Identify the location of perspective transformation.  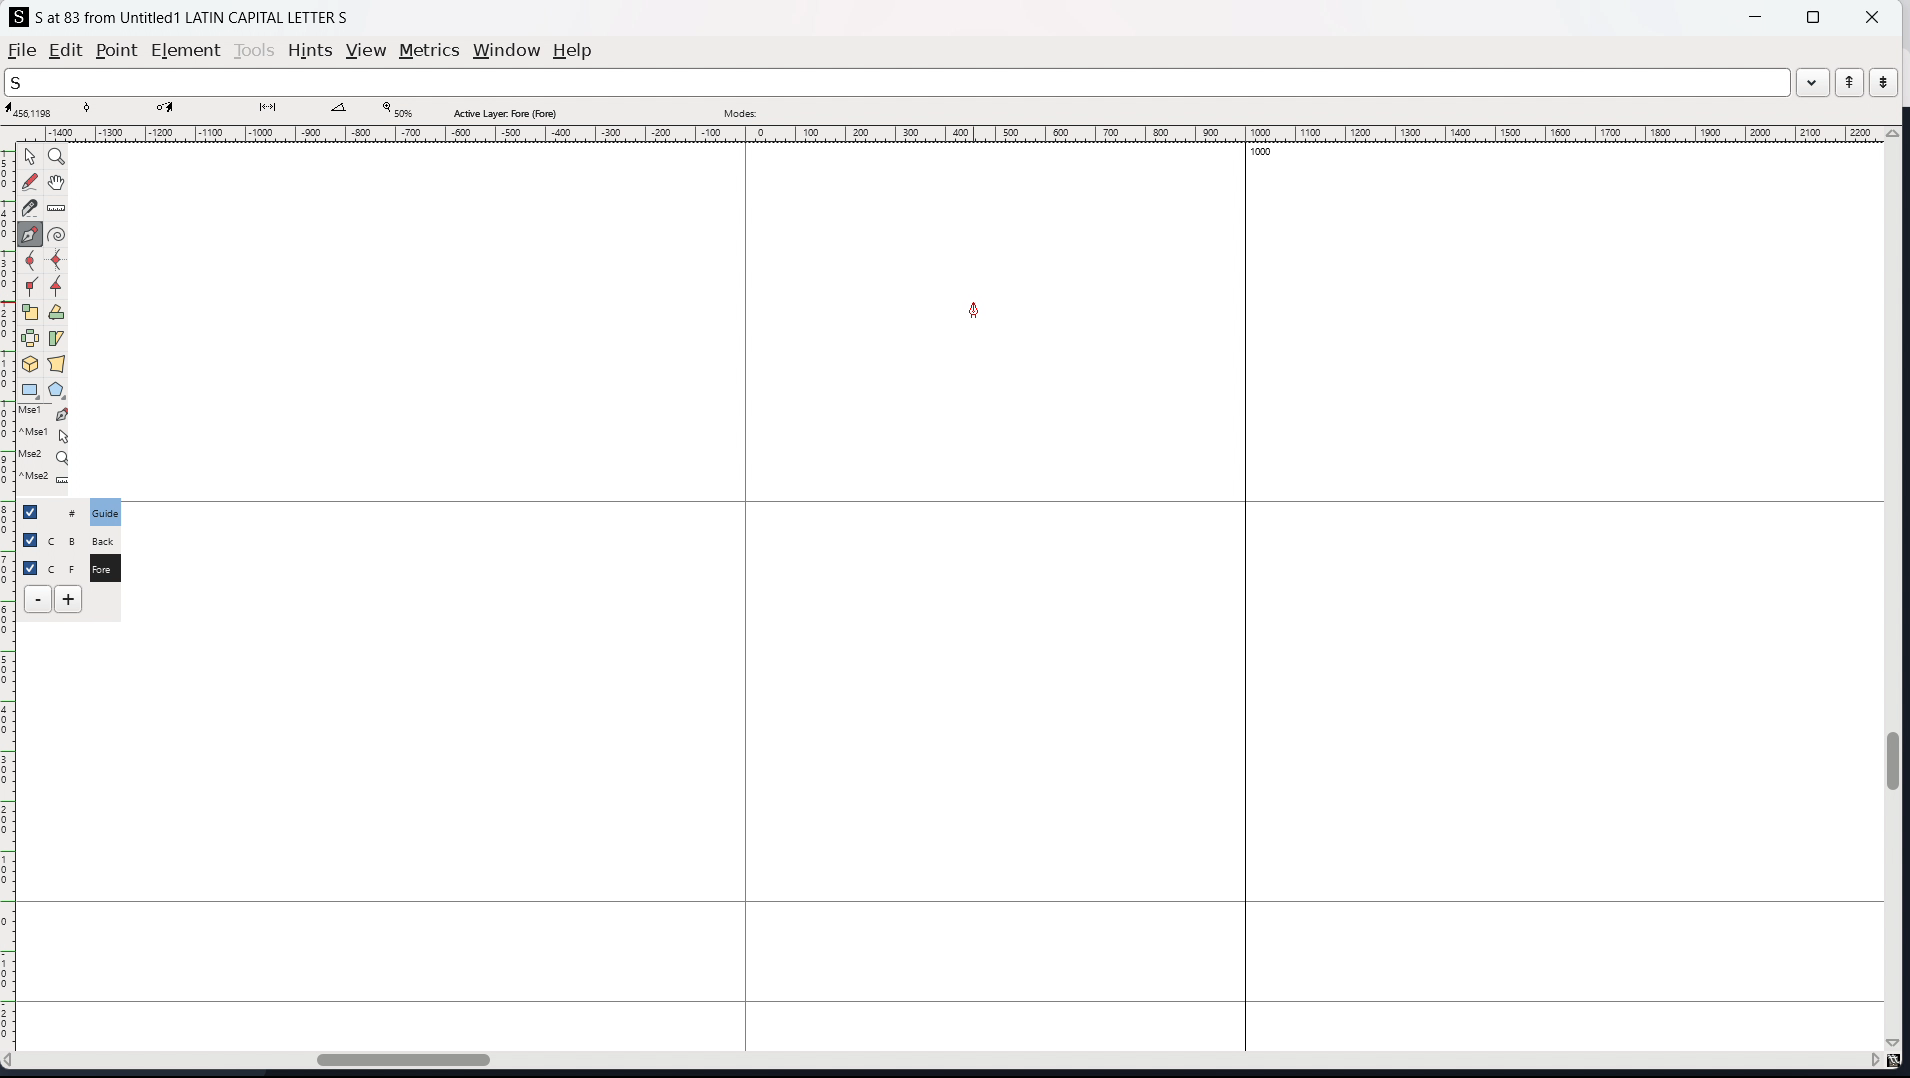
(56, 364).